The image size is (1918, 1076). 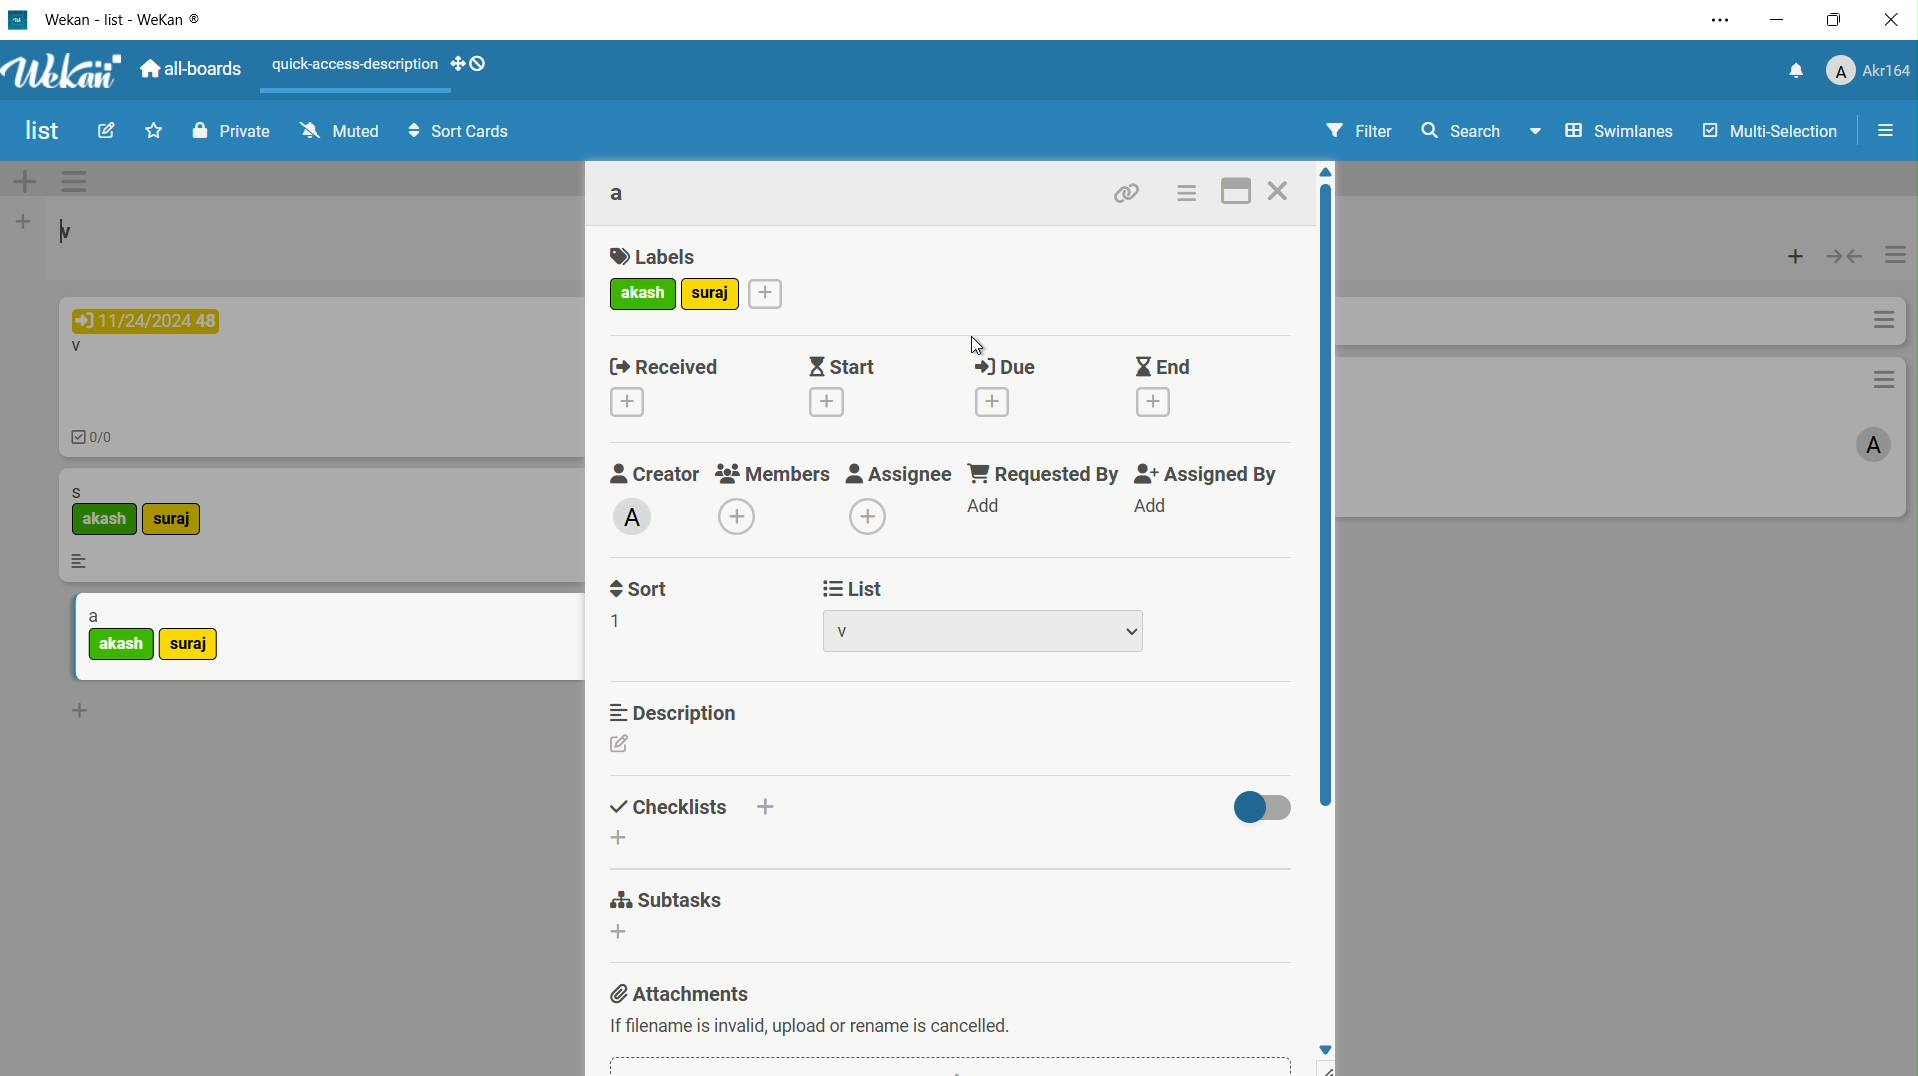 I want to click on options, so click(x=1895, y=250).